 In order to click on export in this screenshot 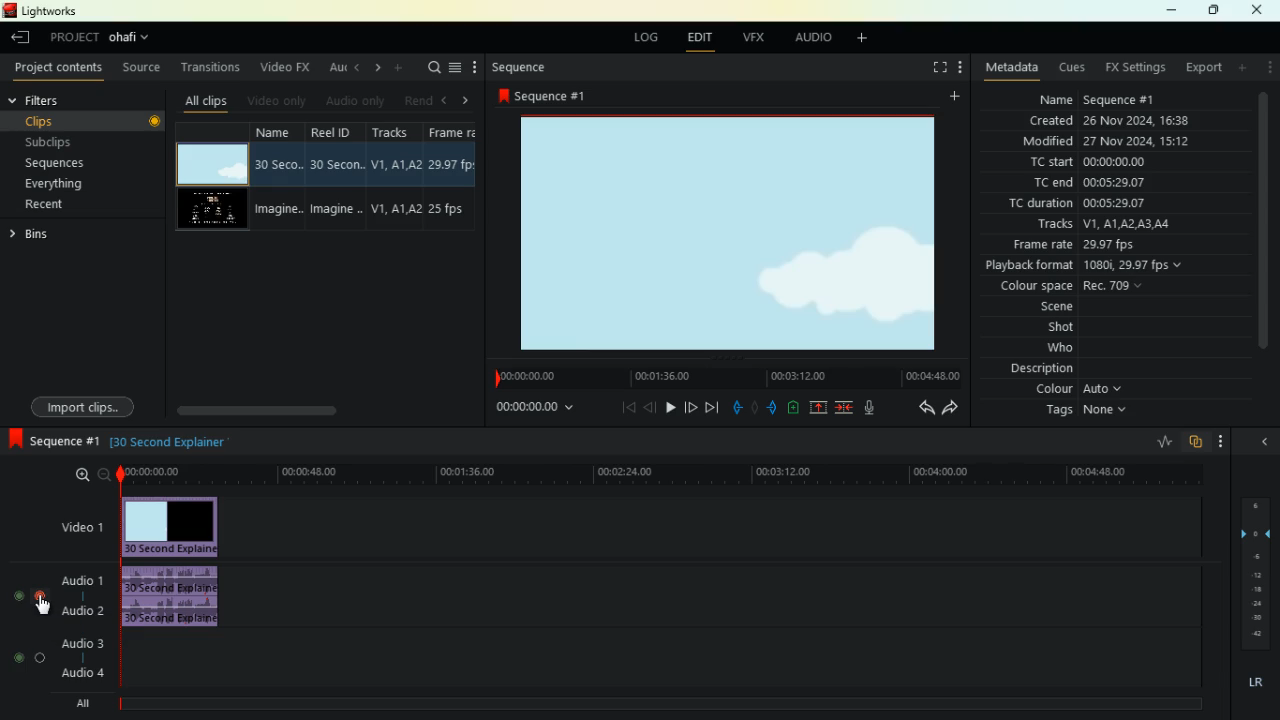, I will do `click(1199, 67)`.